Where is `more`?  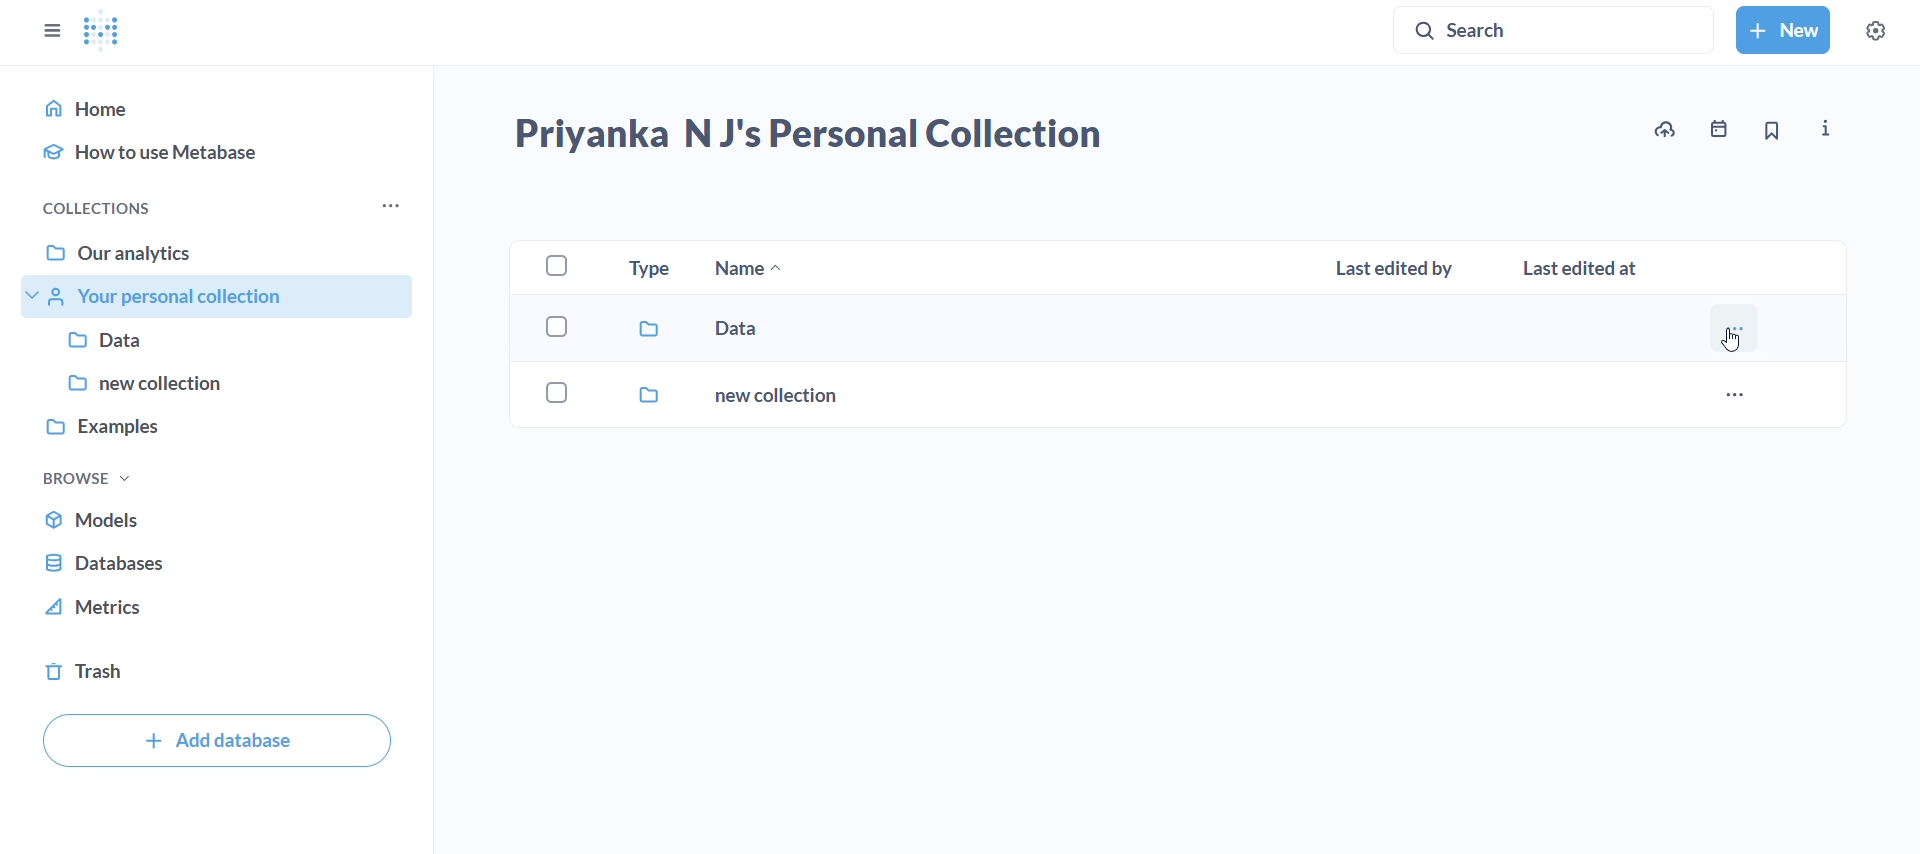
more is located at coordinates (1735, 395).